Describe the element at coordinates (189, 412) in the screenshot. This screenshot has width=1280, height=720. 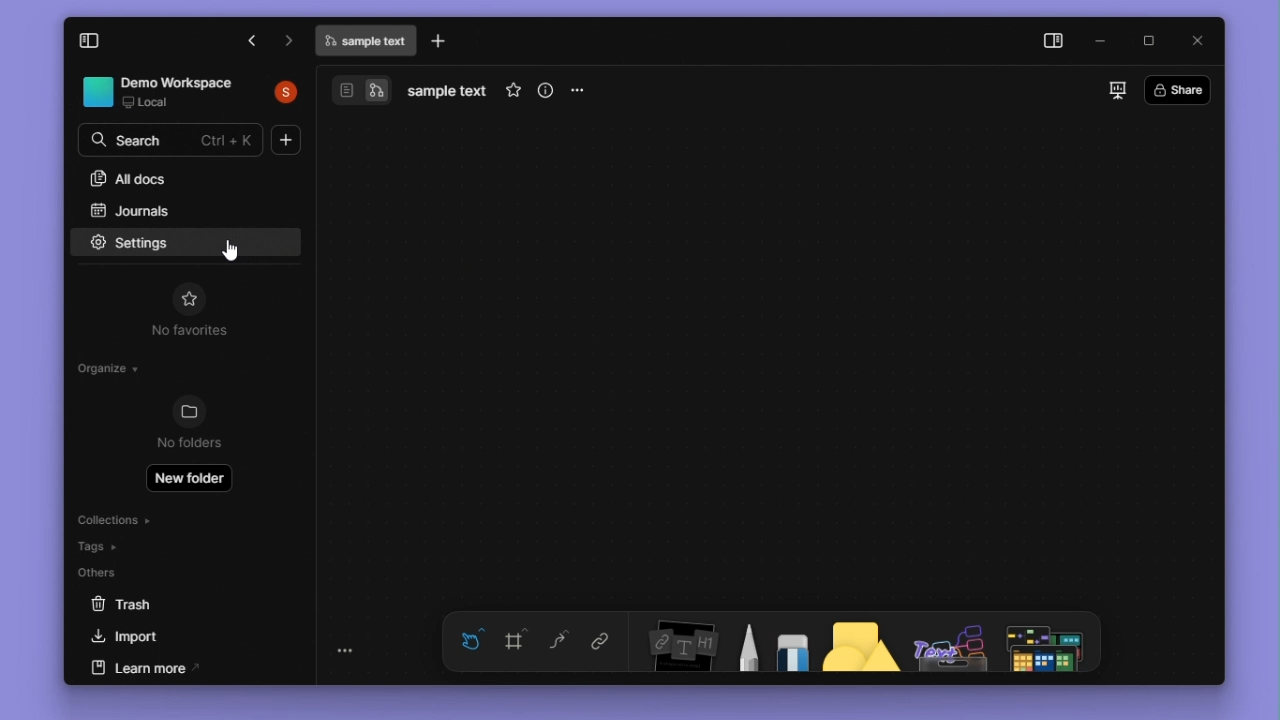
I see `folders` at that location.